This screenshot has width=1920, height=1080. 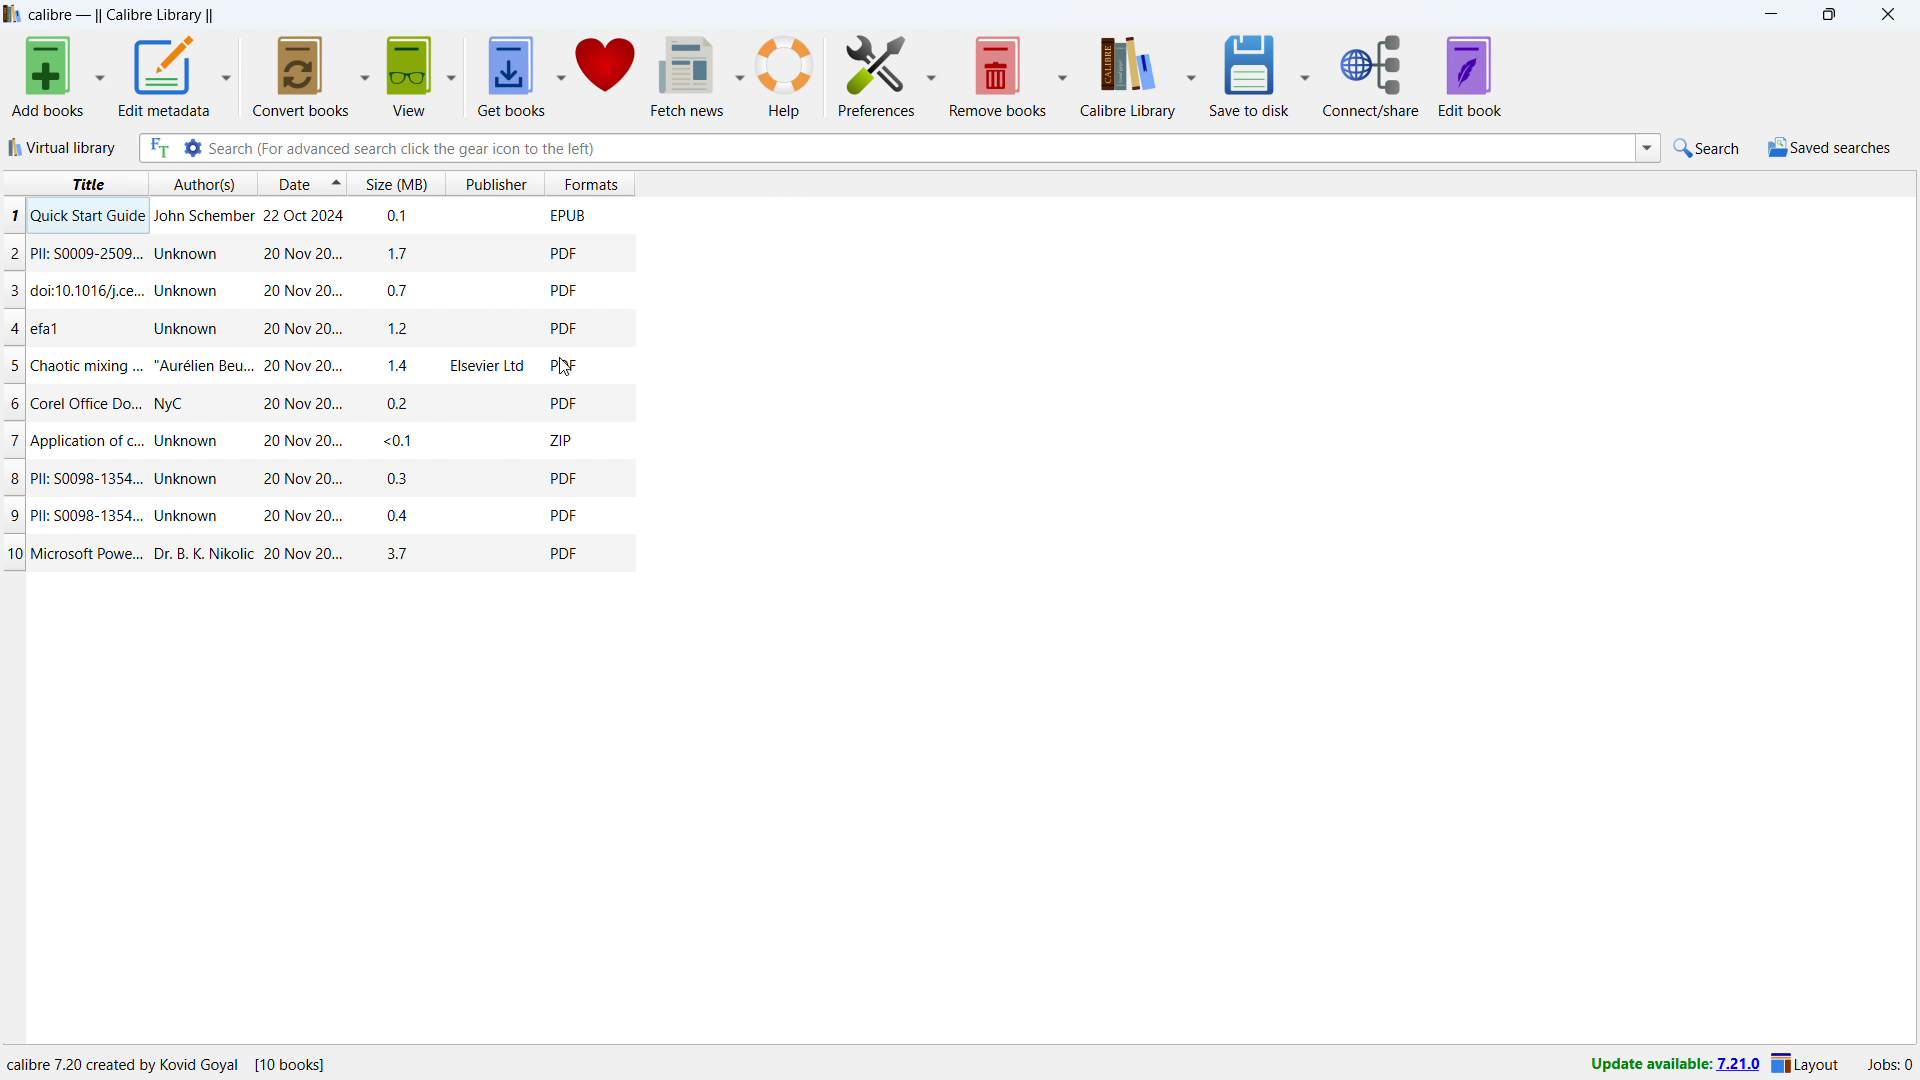 I want to click on add books options, so click(x=102, y=74).